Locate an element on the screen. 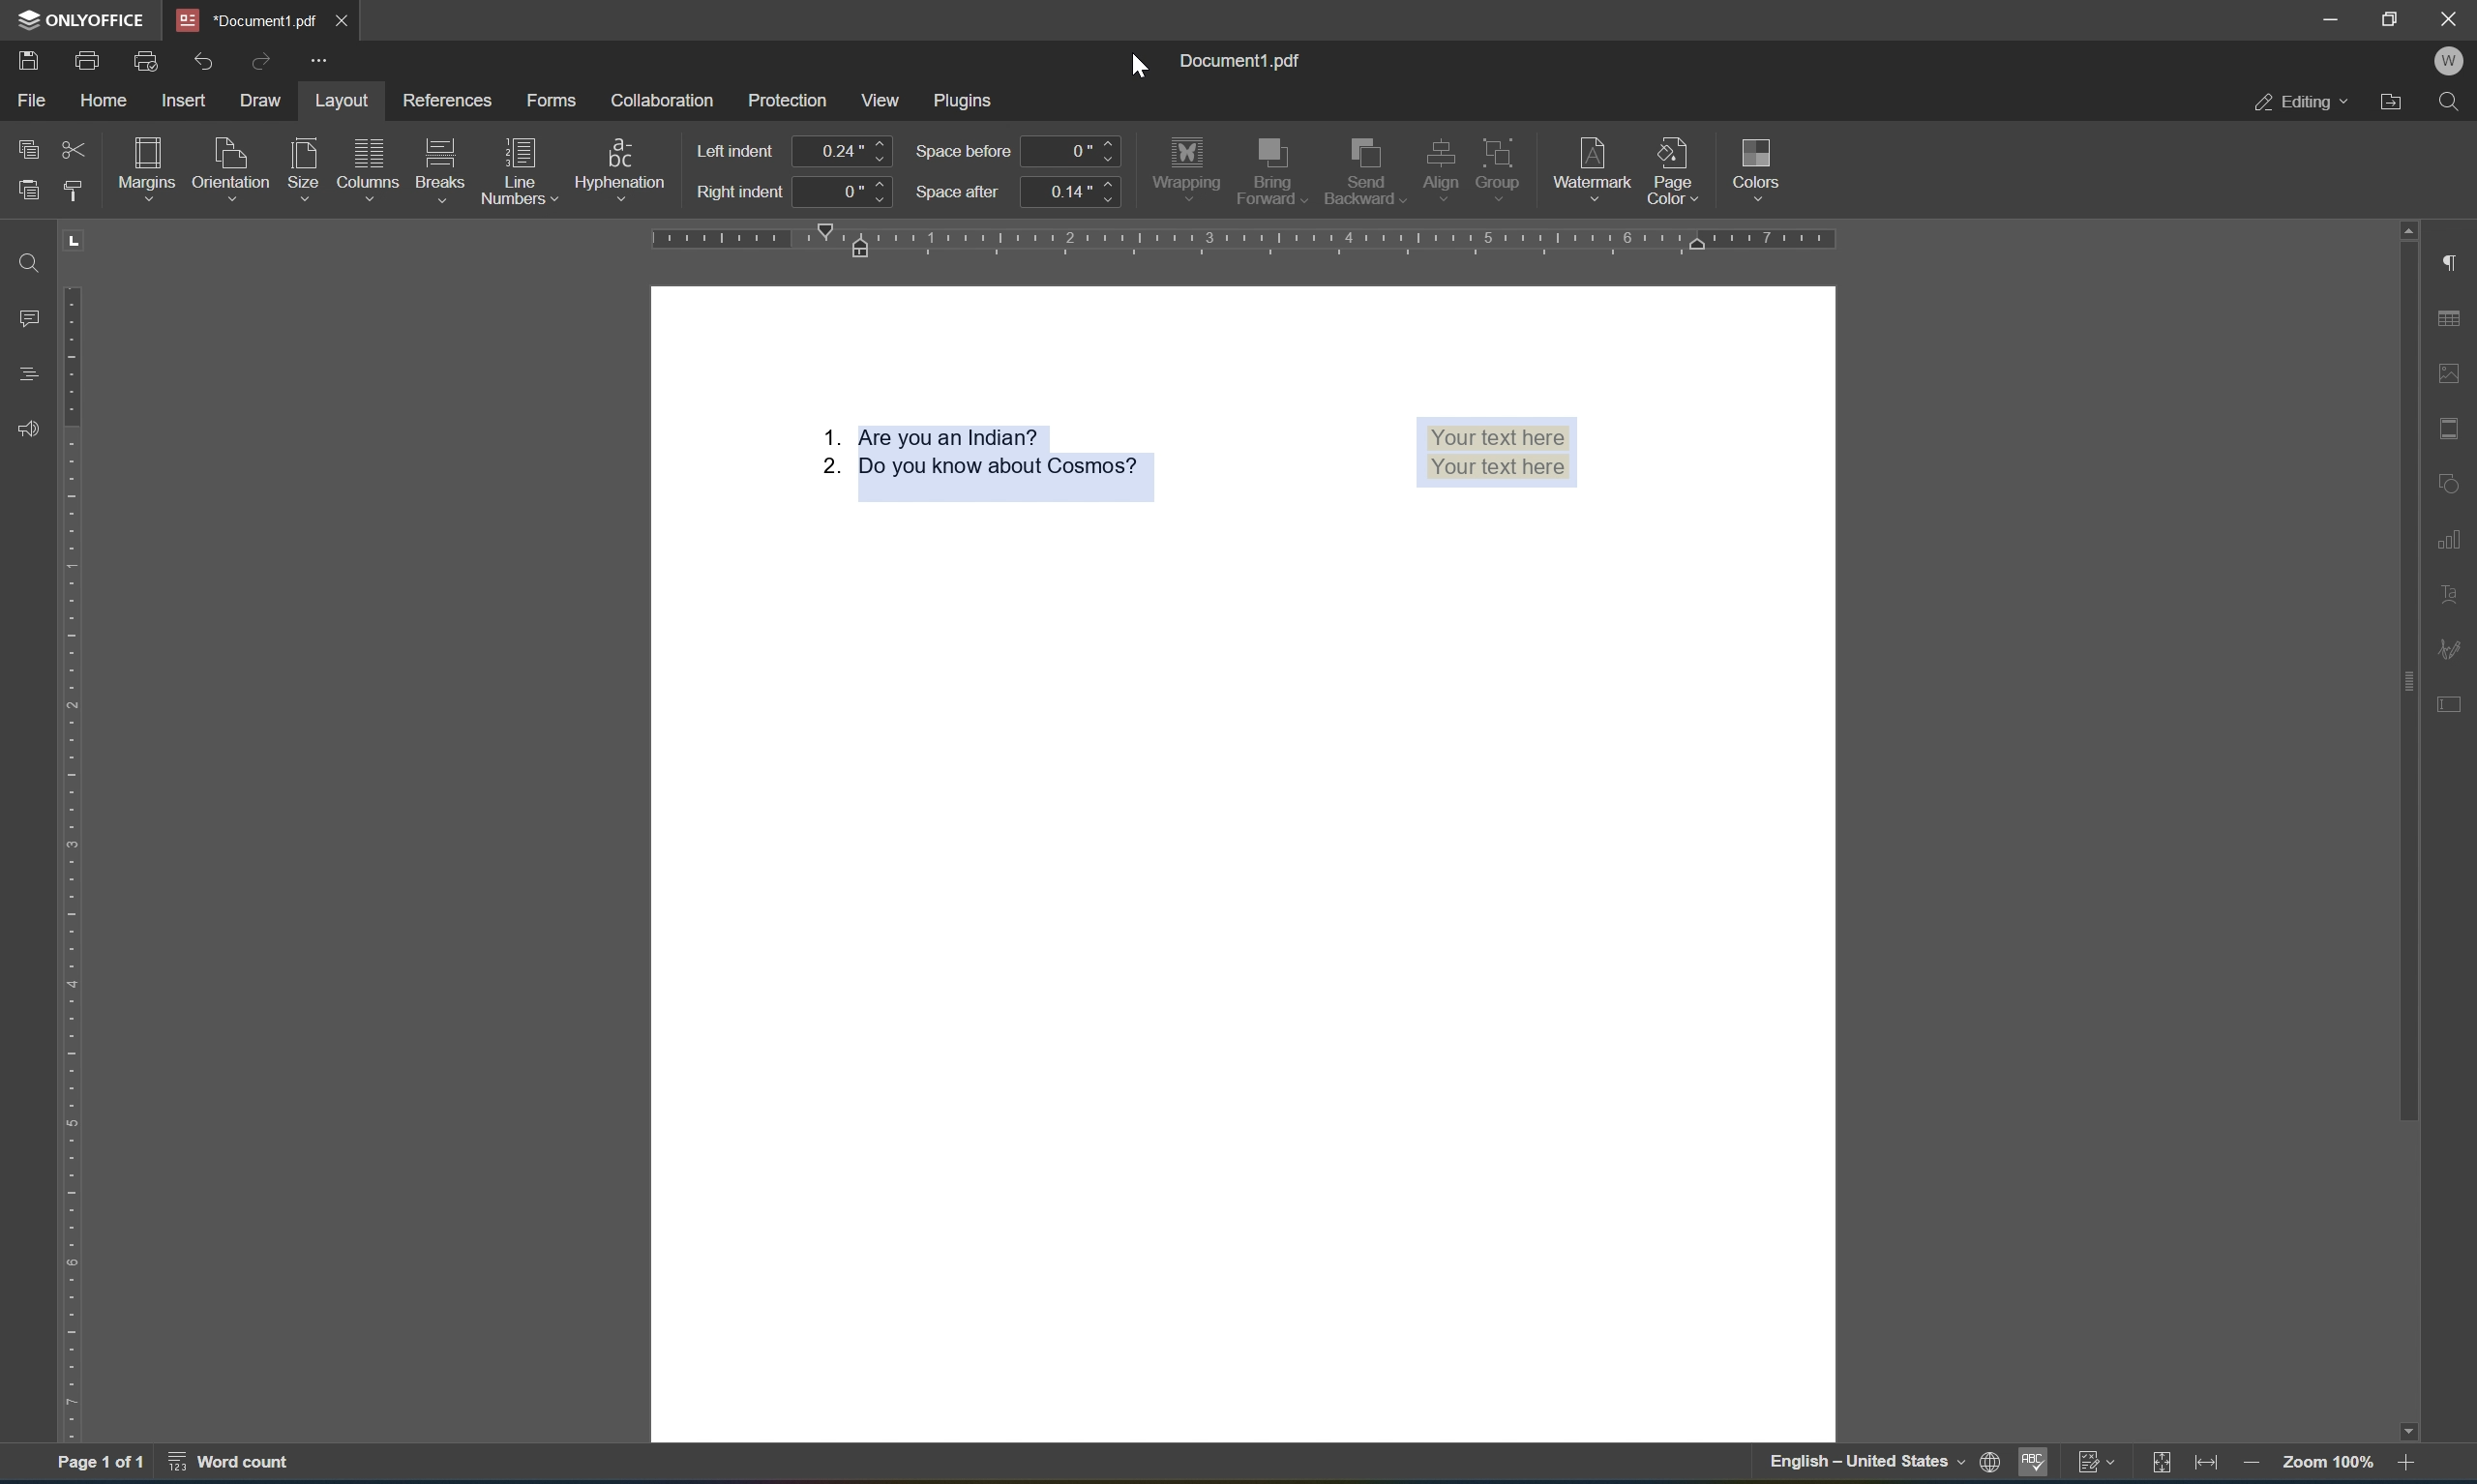 Image resolution: width=2477 pixels, height=1484 pixels. word count is located at coordinates (240, 1467).